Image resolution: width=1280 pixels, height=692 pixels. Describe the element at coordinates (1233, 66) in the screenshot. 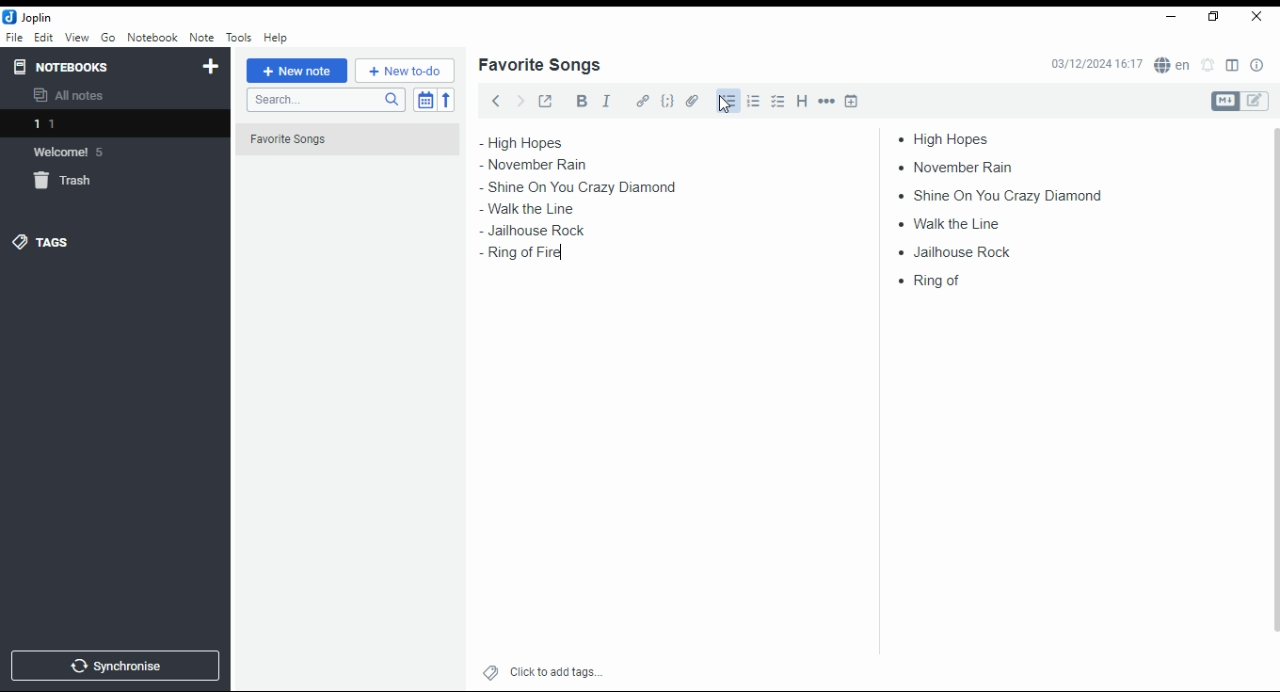

I see `toggle layout` at that location.